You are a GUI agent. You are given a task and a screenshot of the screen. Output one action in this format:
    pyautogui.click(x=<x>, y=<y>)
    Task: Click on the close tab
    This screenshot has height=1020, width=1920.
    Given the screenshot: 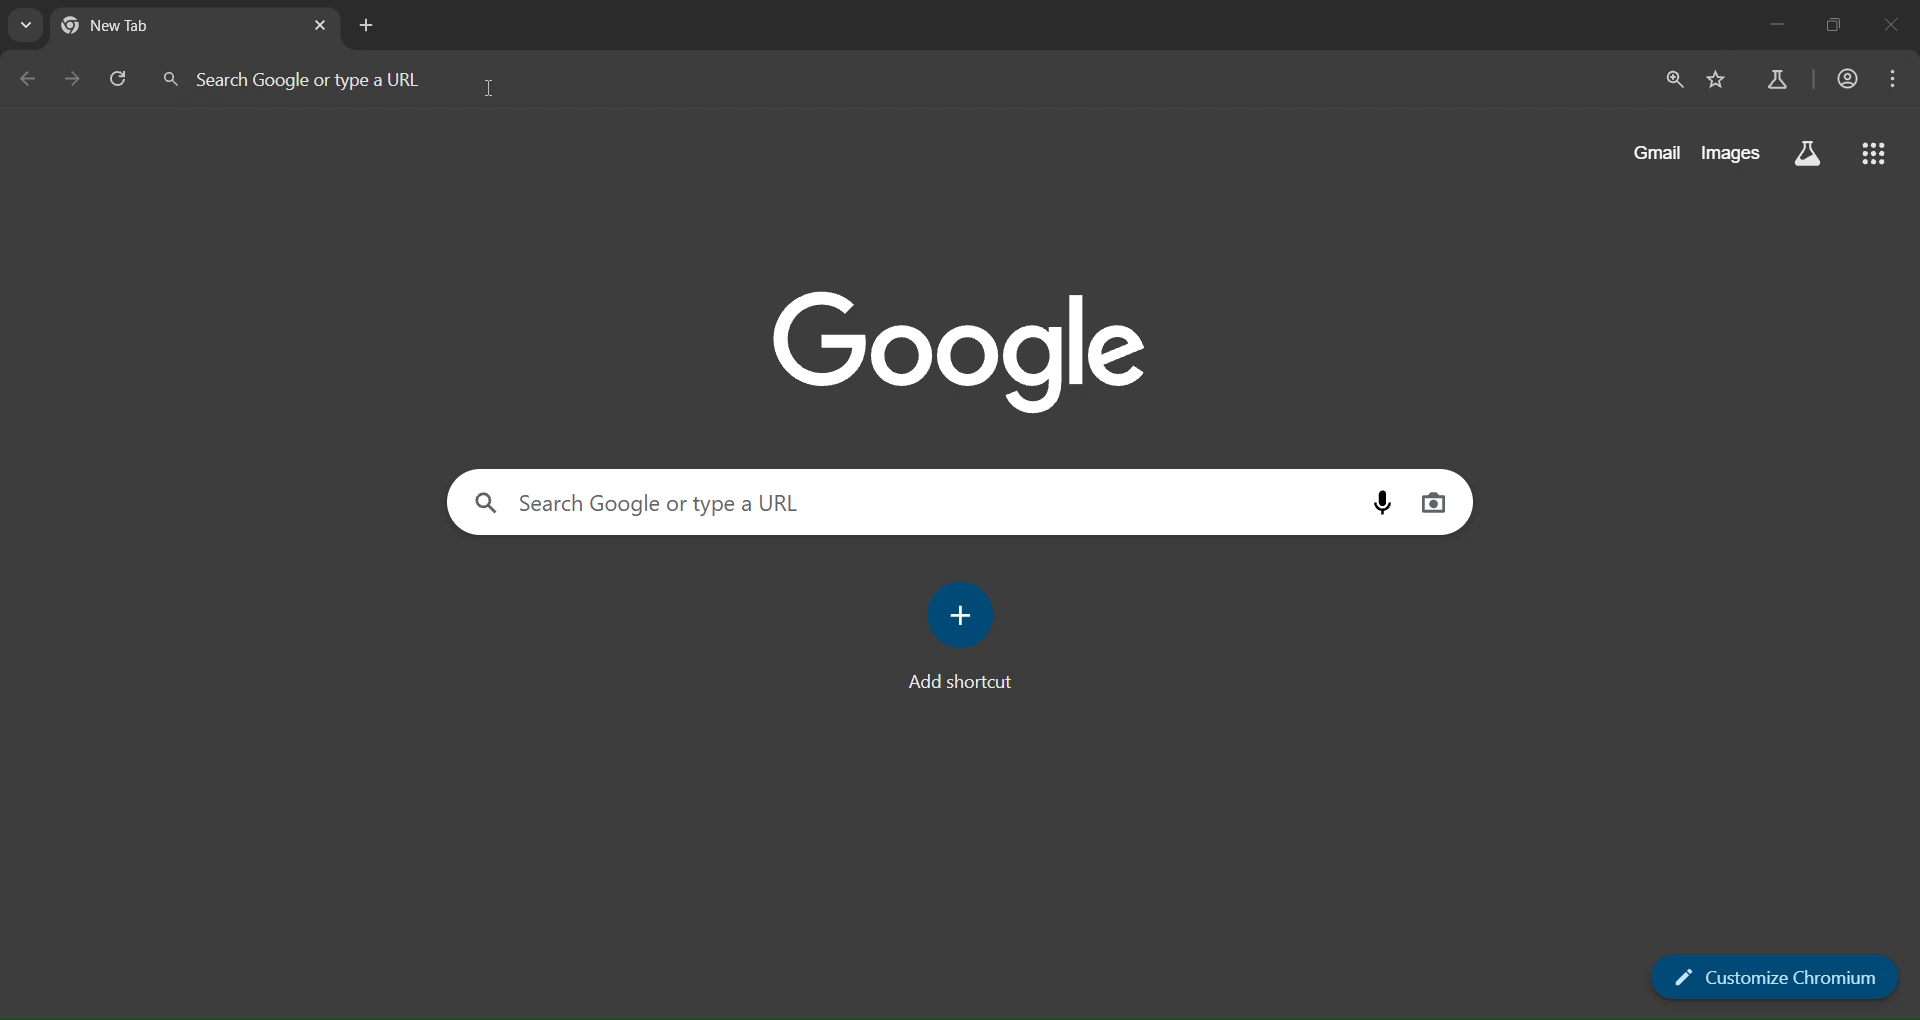 What is the action you would take?
    pyautogui.click(x=315, y=26)
    